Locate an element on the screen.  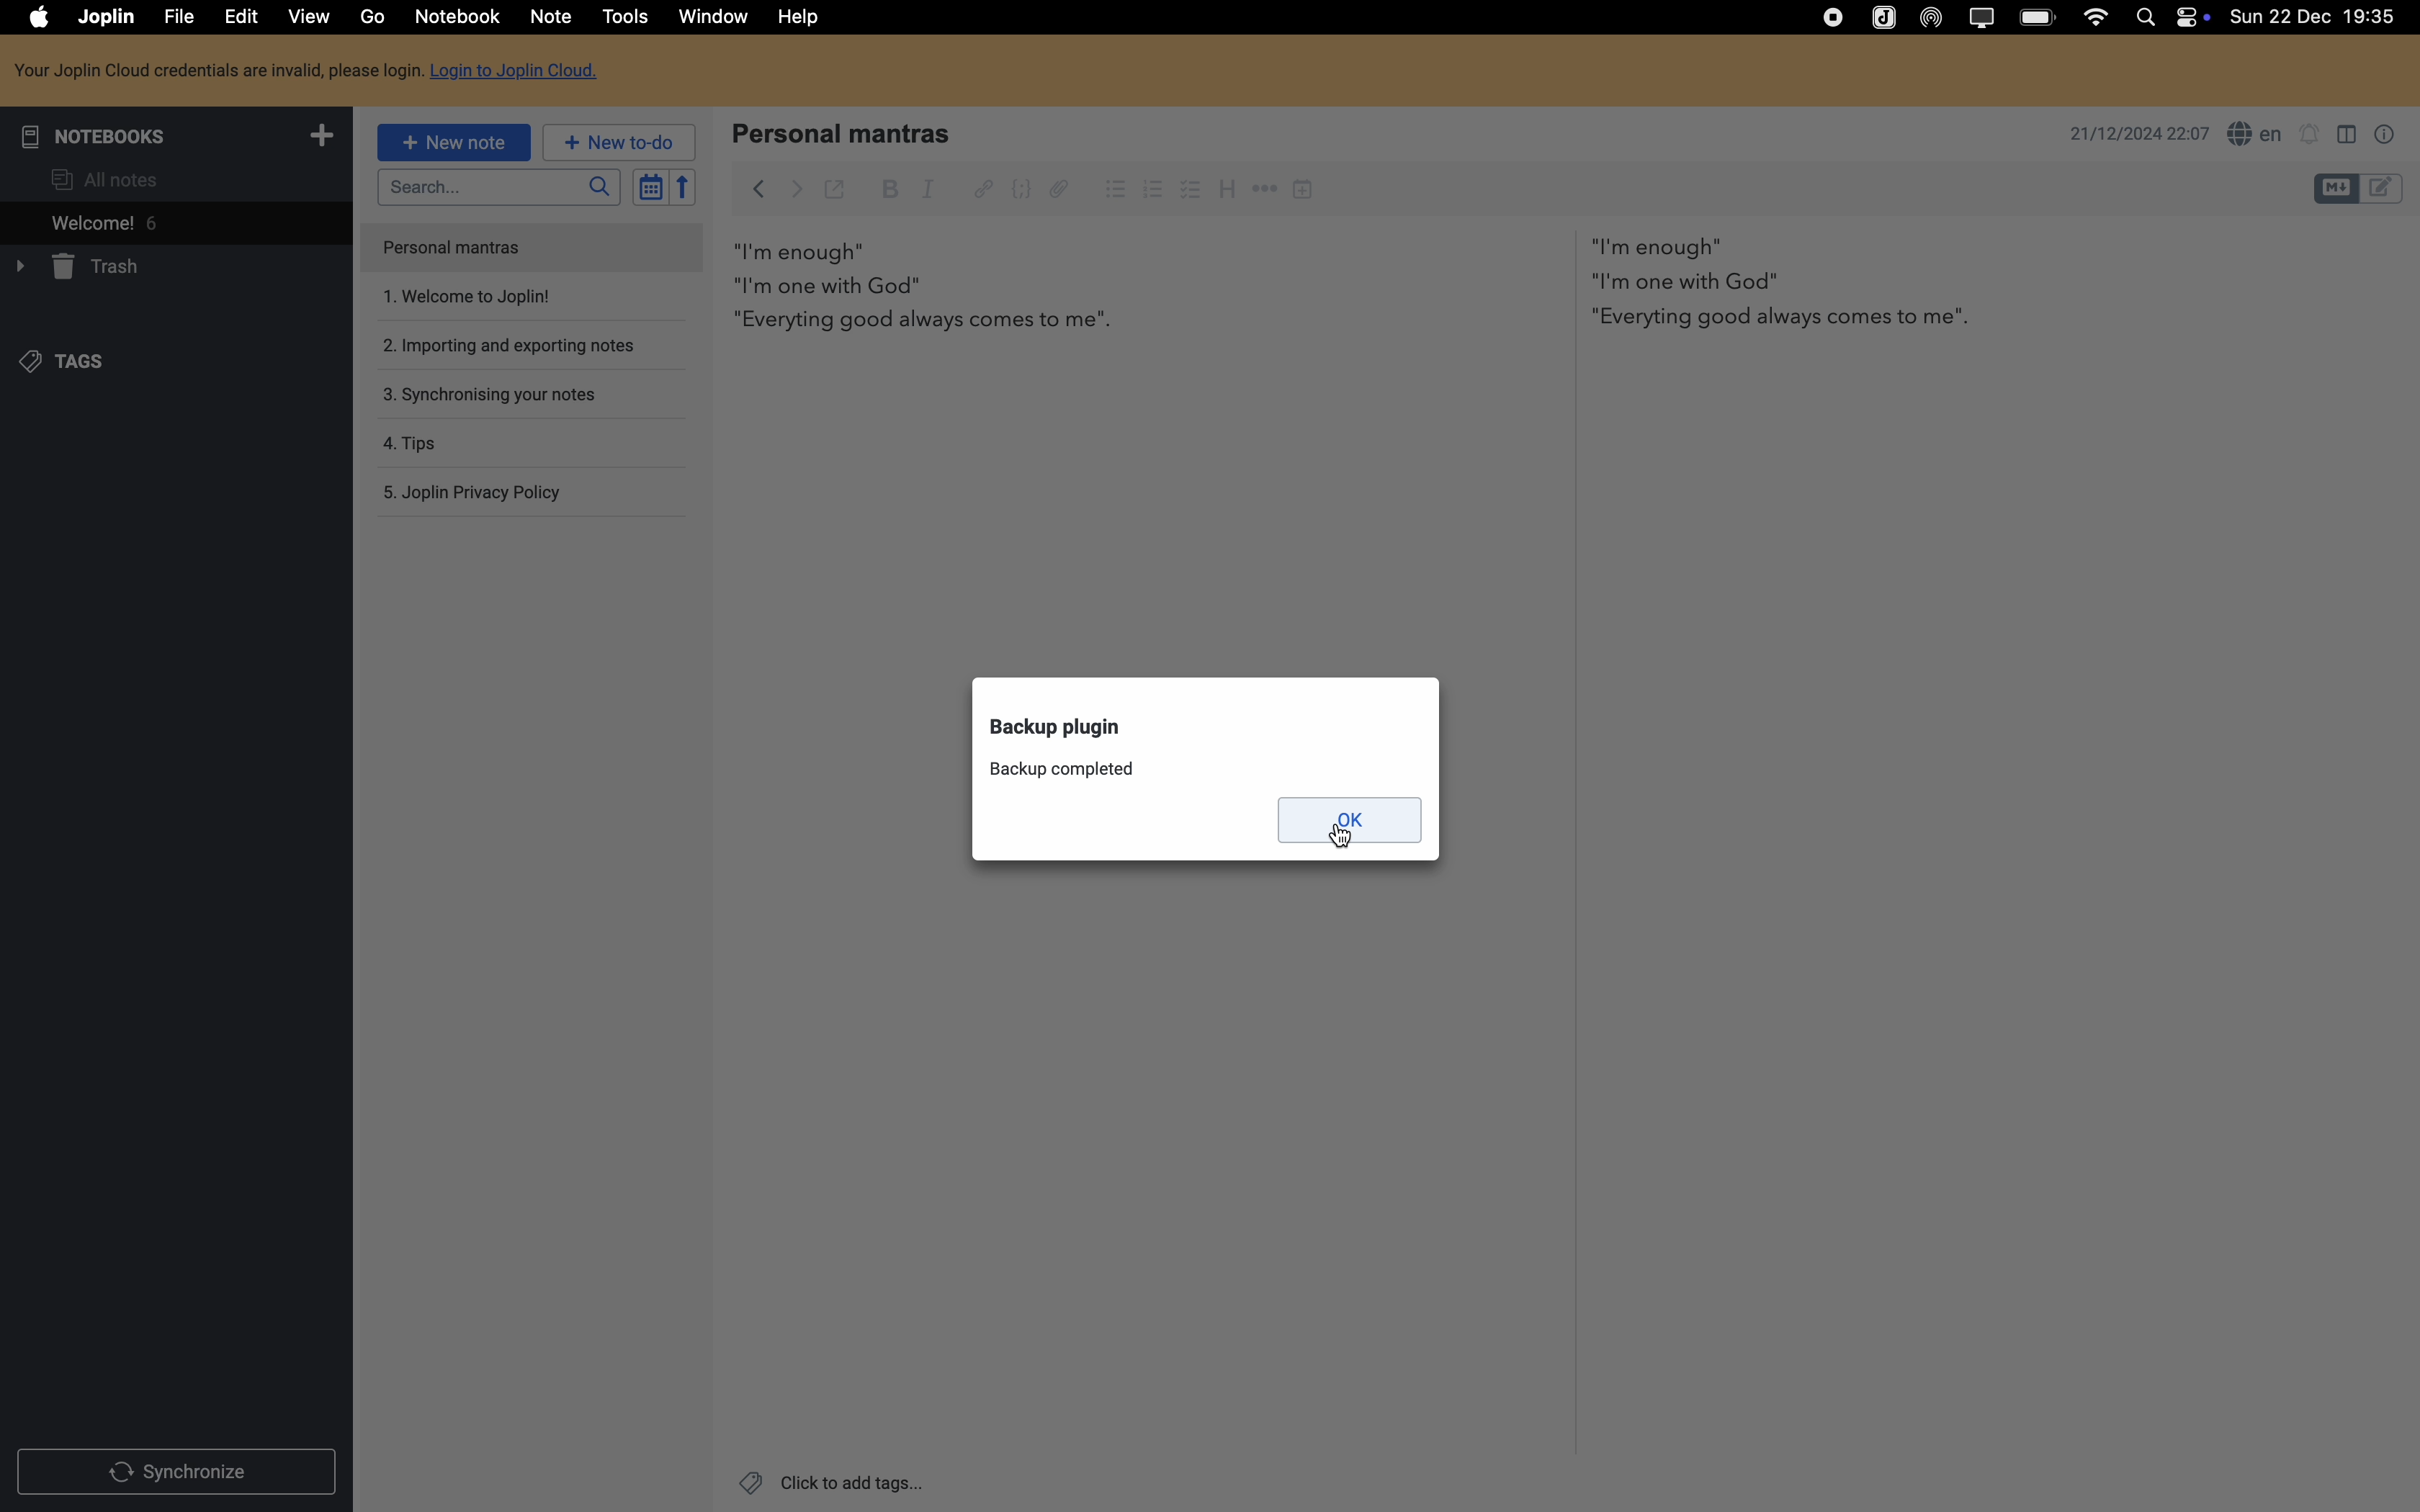
checkbox is located at coordinates (1189, 191).